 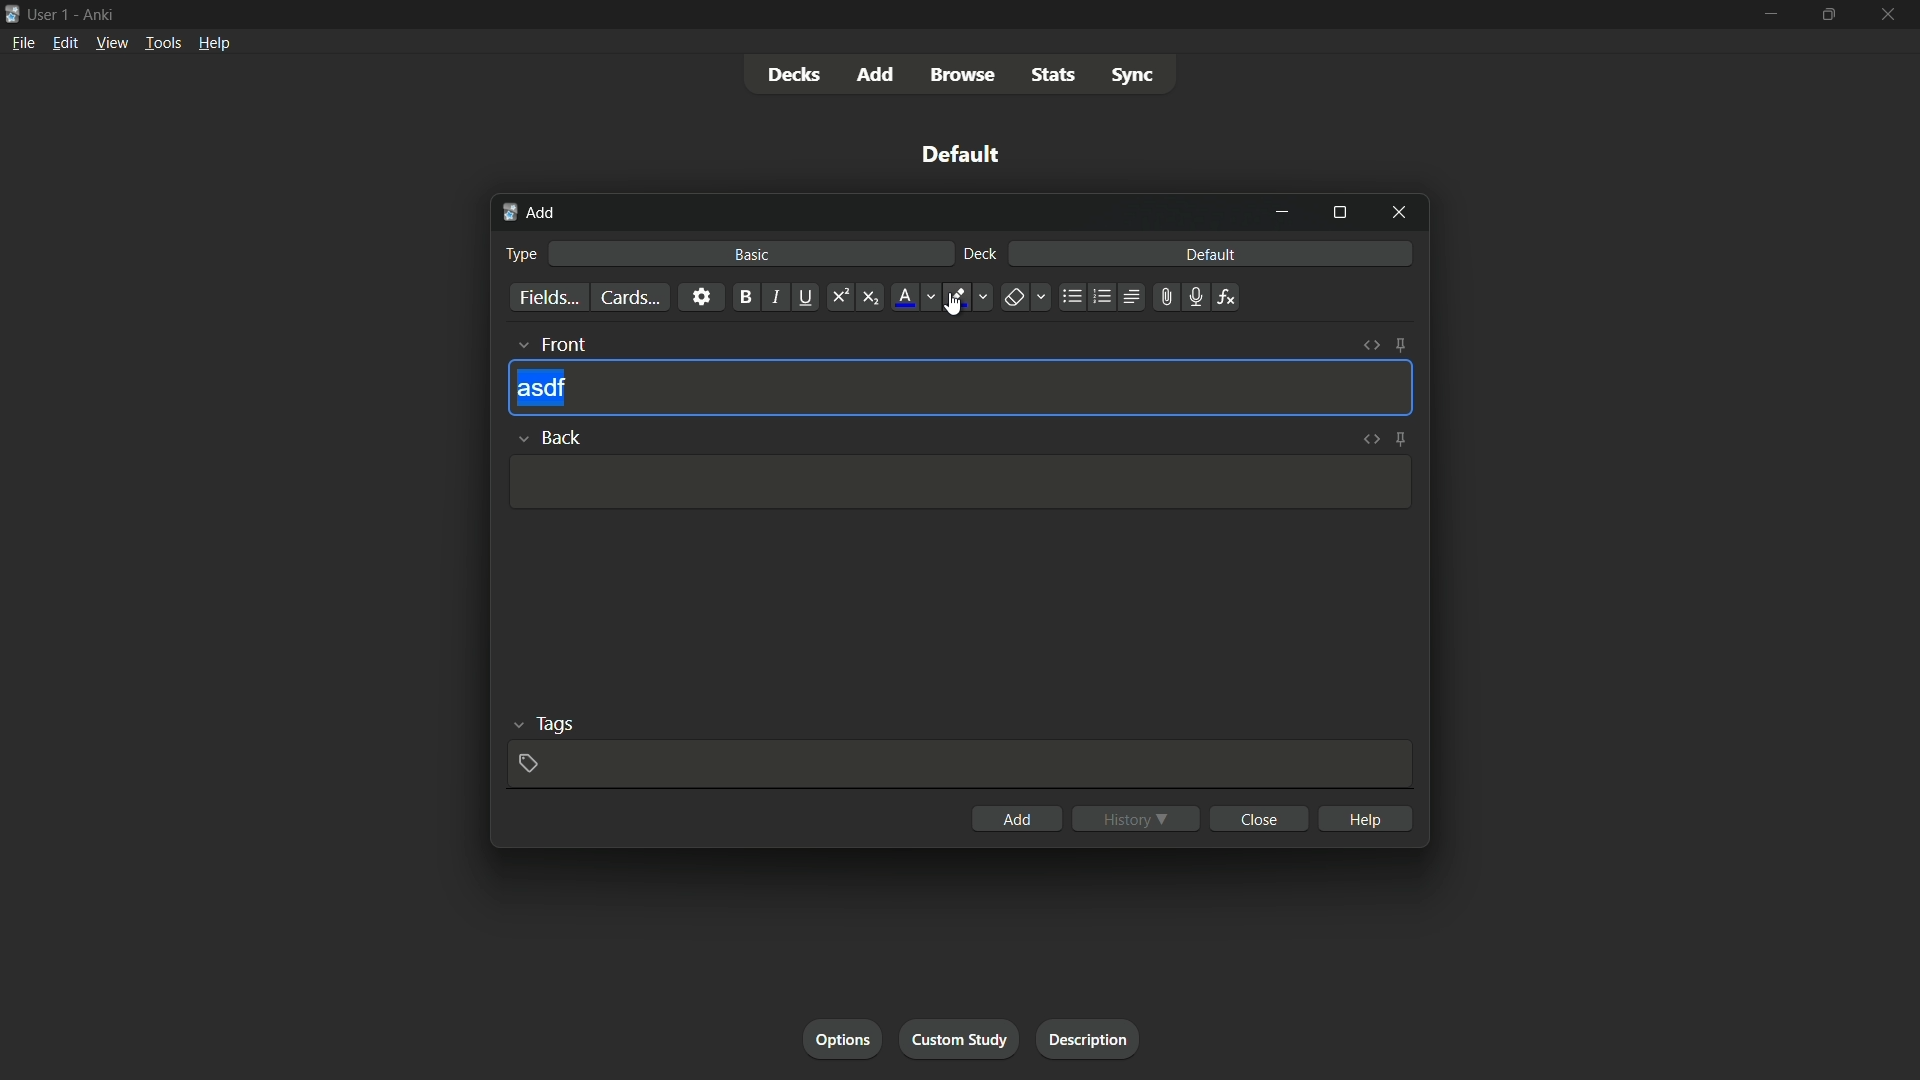 I want to click on close, so click(x=1886, y=14).